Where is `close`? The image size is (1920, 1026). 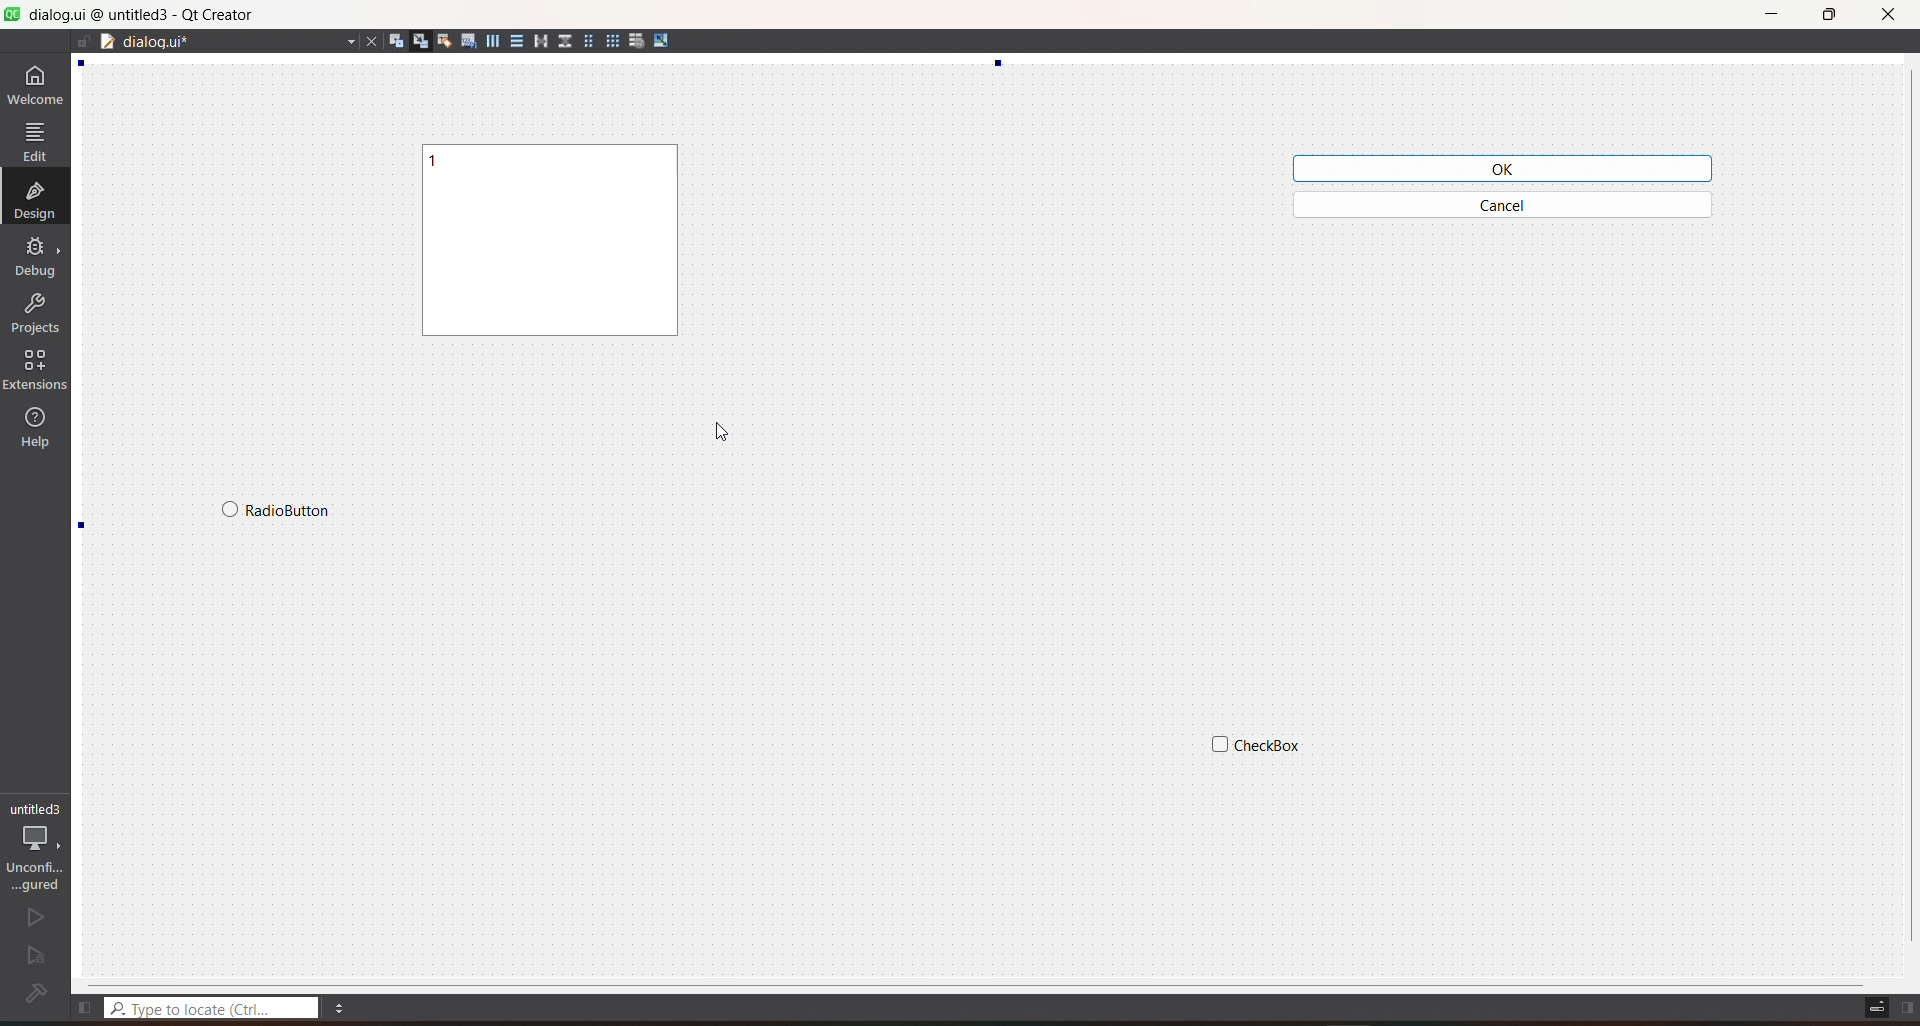
close is located at coordinates (1886, 13).